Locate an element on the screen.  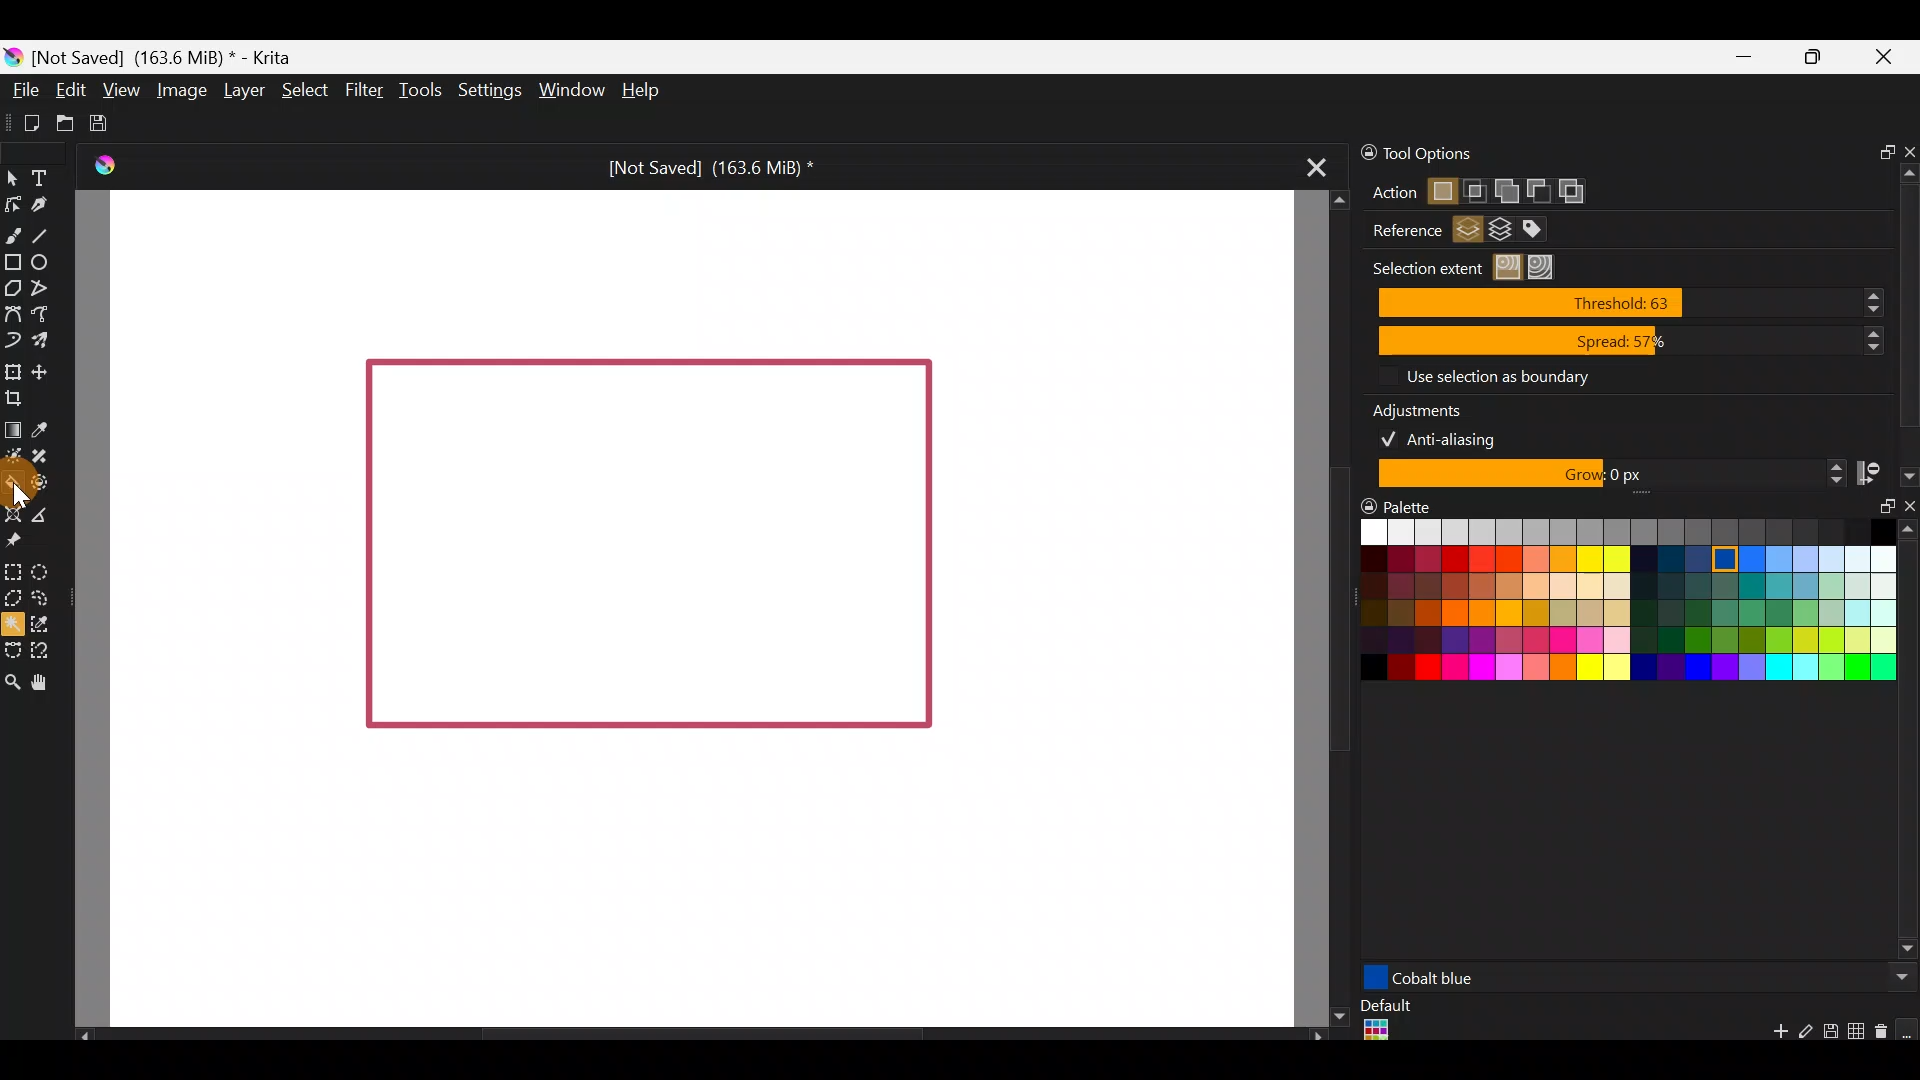
Maximize is located at coordinates (1818, 53).